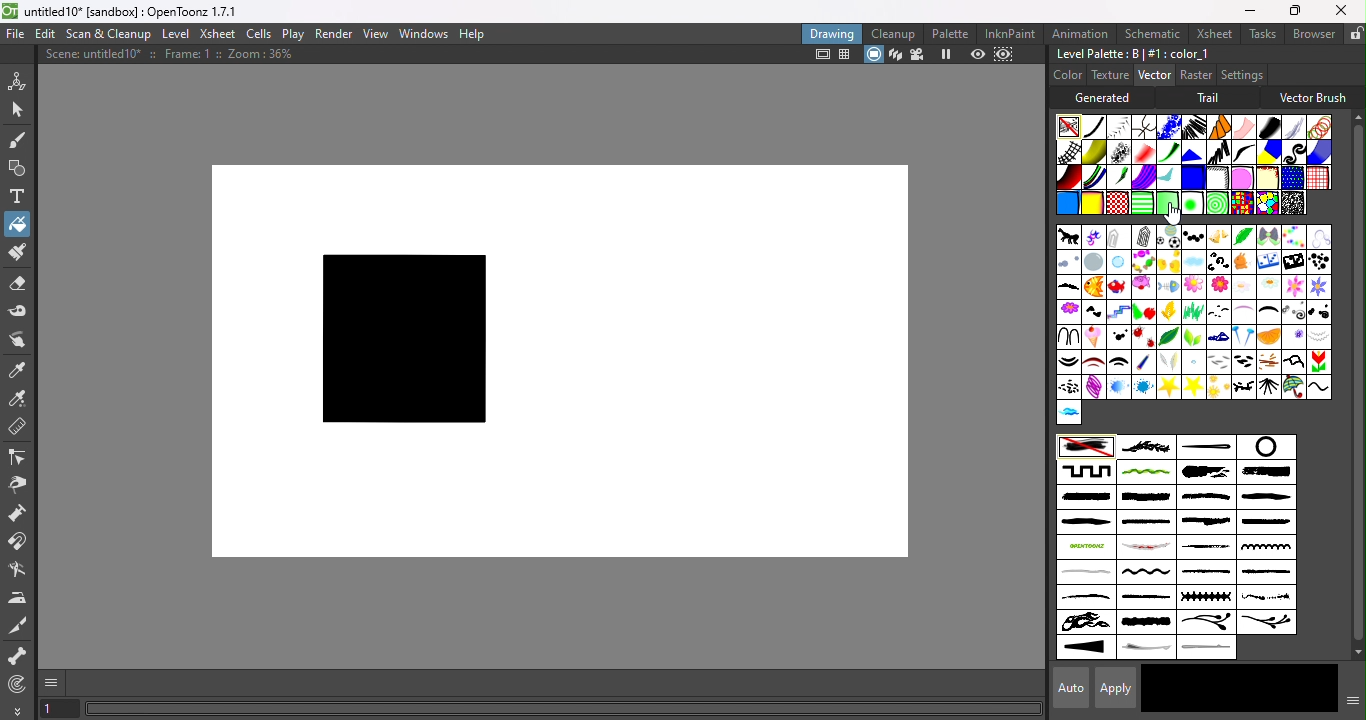 This screenshot has width=1366, height=720. What do you see at coordinates (1094, 263) in the screenshot?
I see `Bubb2` at bounding box center [1094, 263].